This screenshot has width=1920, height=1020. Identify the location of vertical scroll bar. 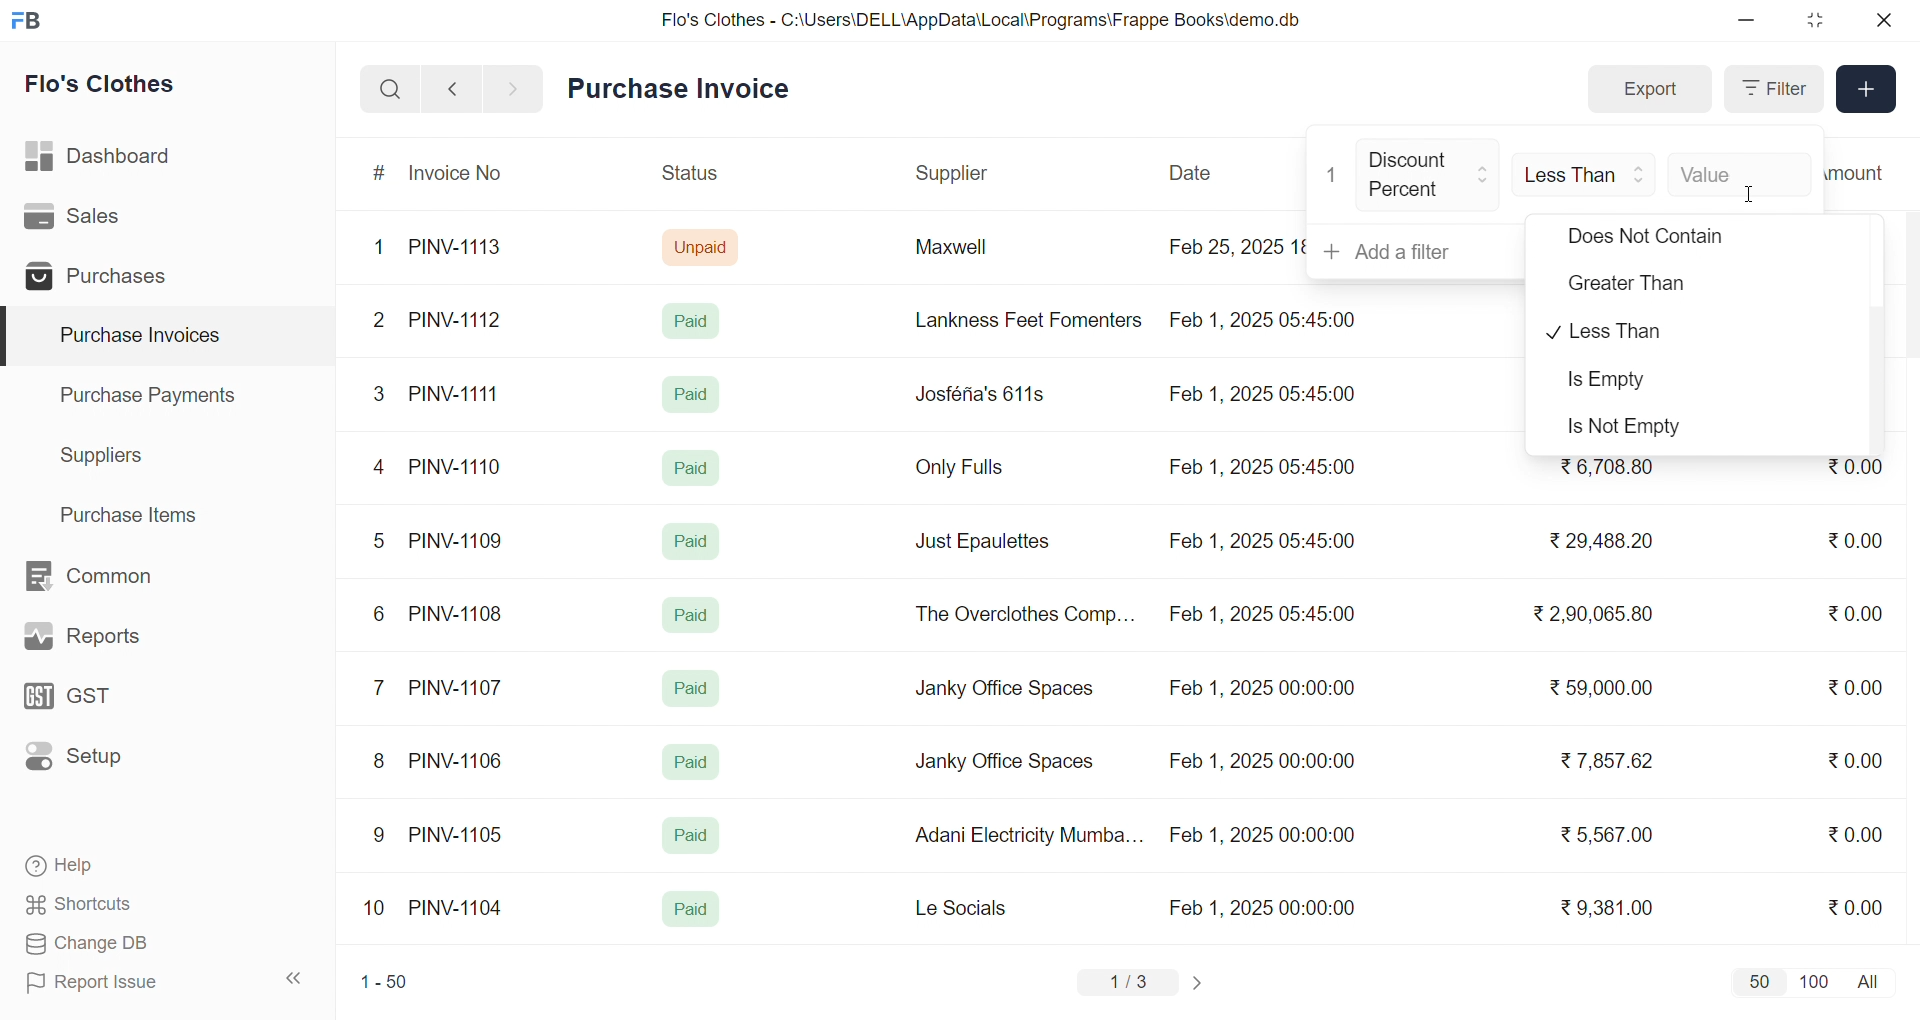
(1878, 379).